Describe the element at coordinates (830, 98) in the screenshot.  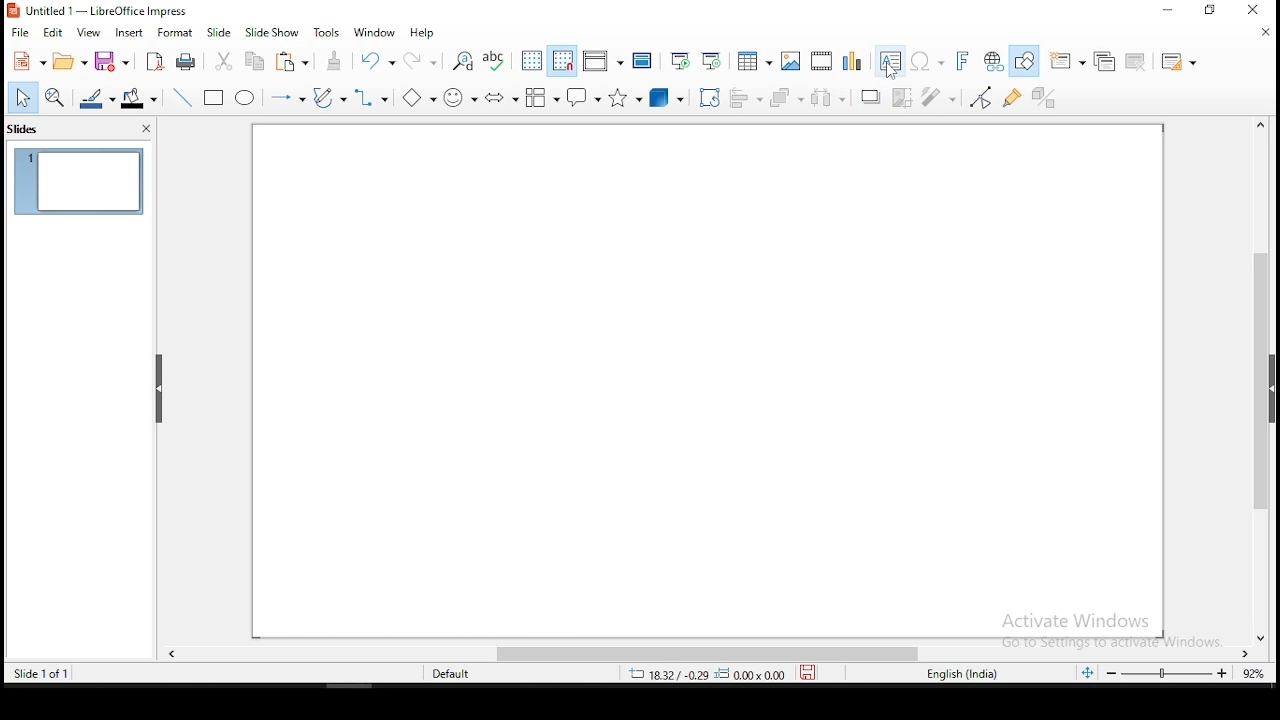
I see `distribute` at that location.